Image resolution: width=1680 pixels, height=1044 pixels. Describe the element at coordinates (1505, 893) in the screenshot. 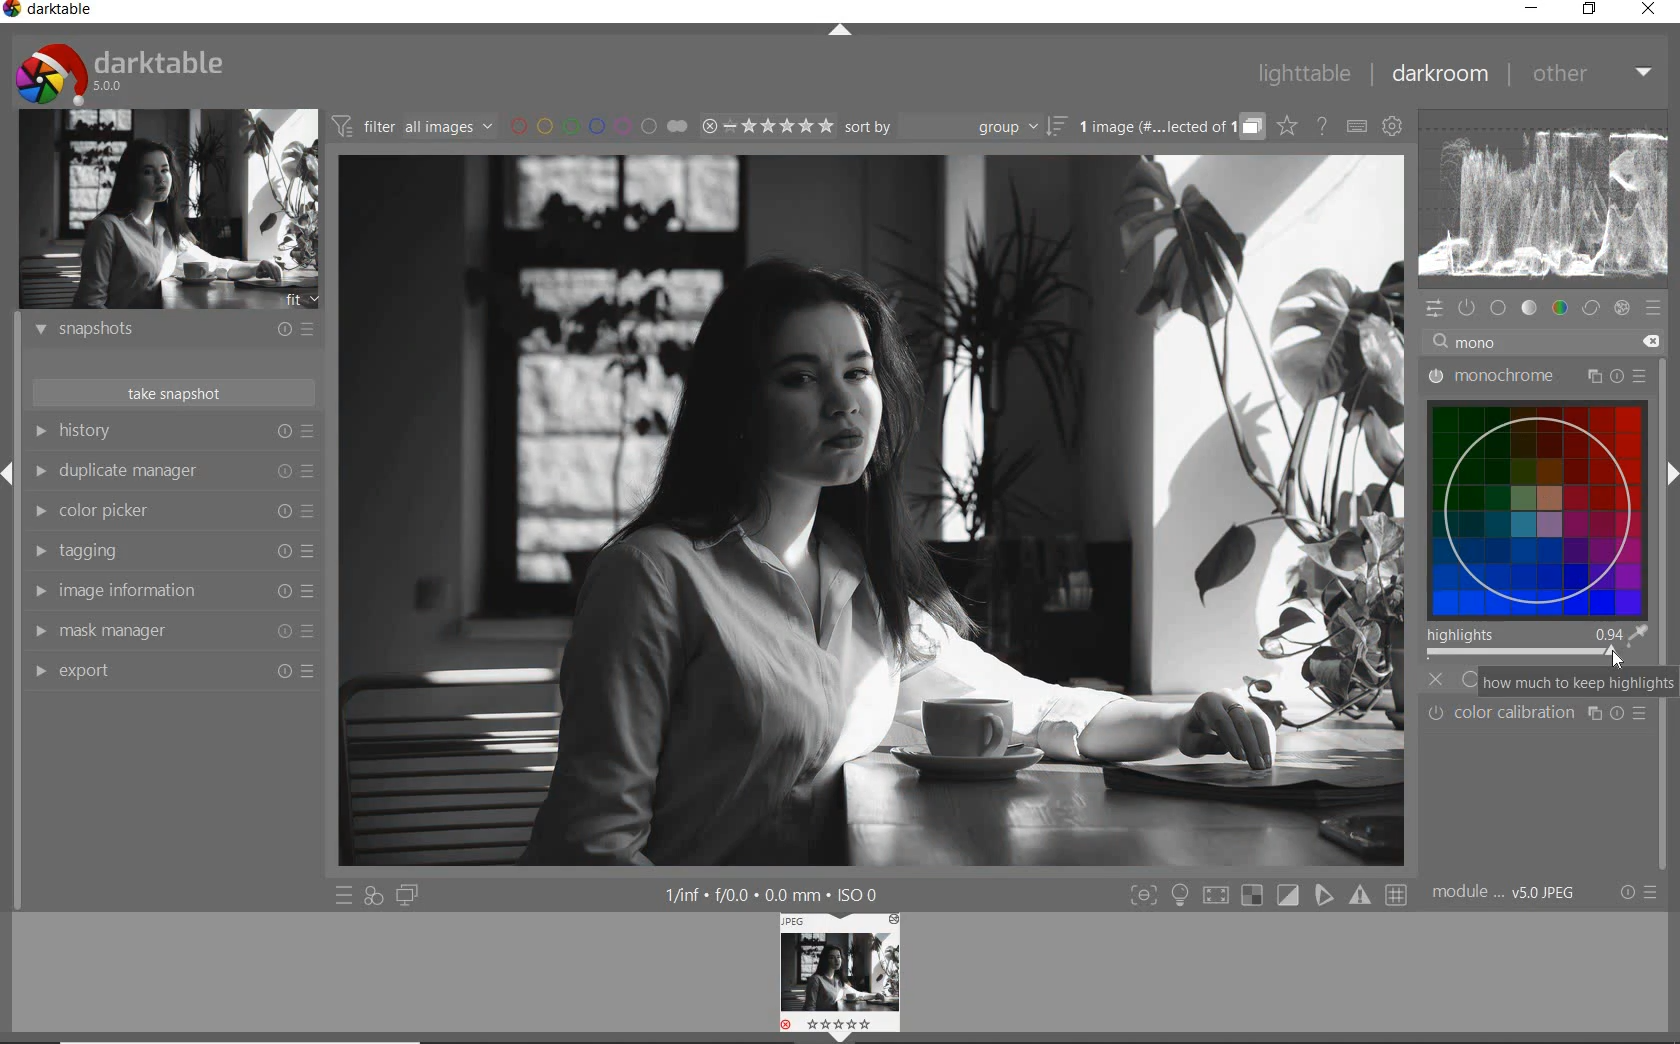

I see `module..v50JPEG` at that location.